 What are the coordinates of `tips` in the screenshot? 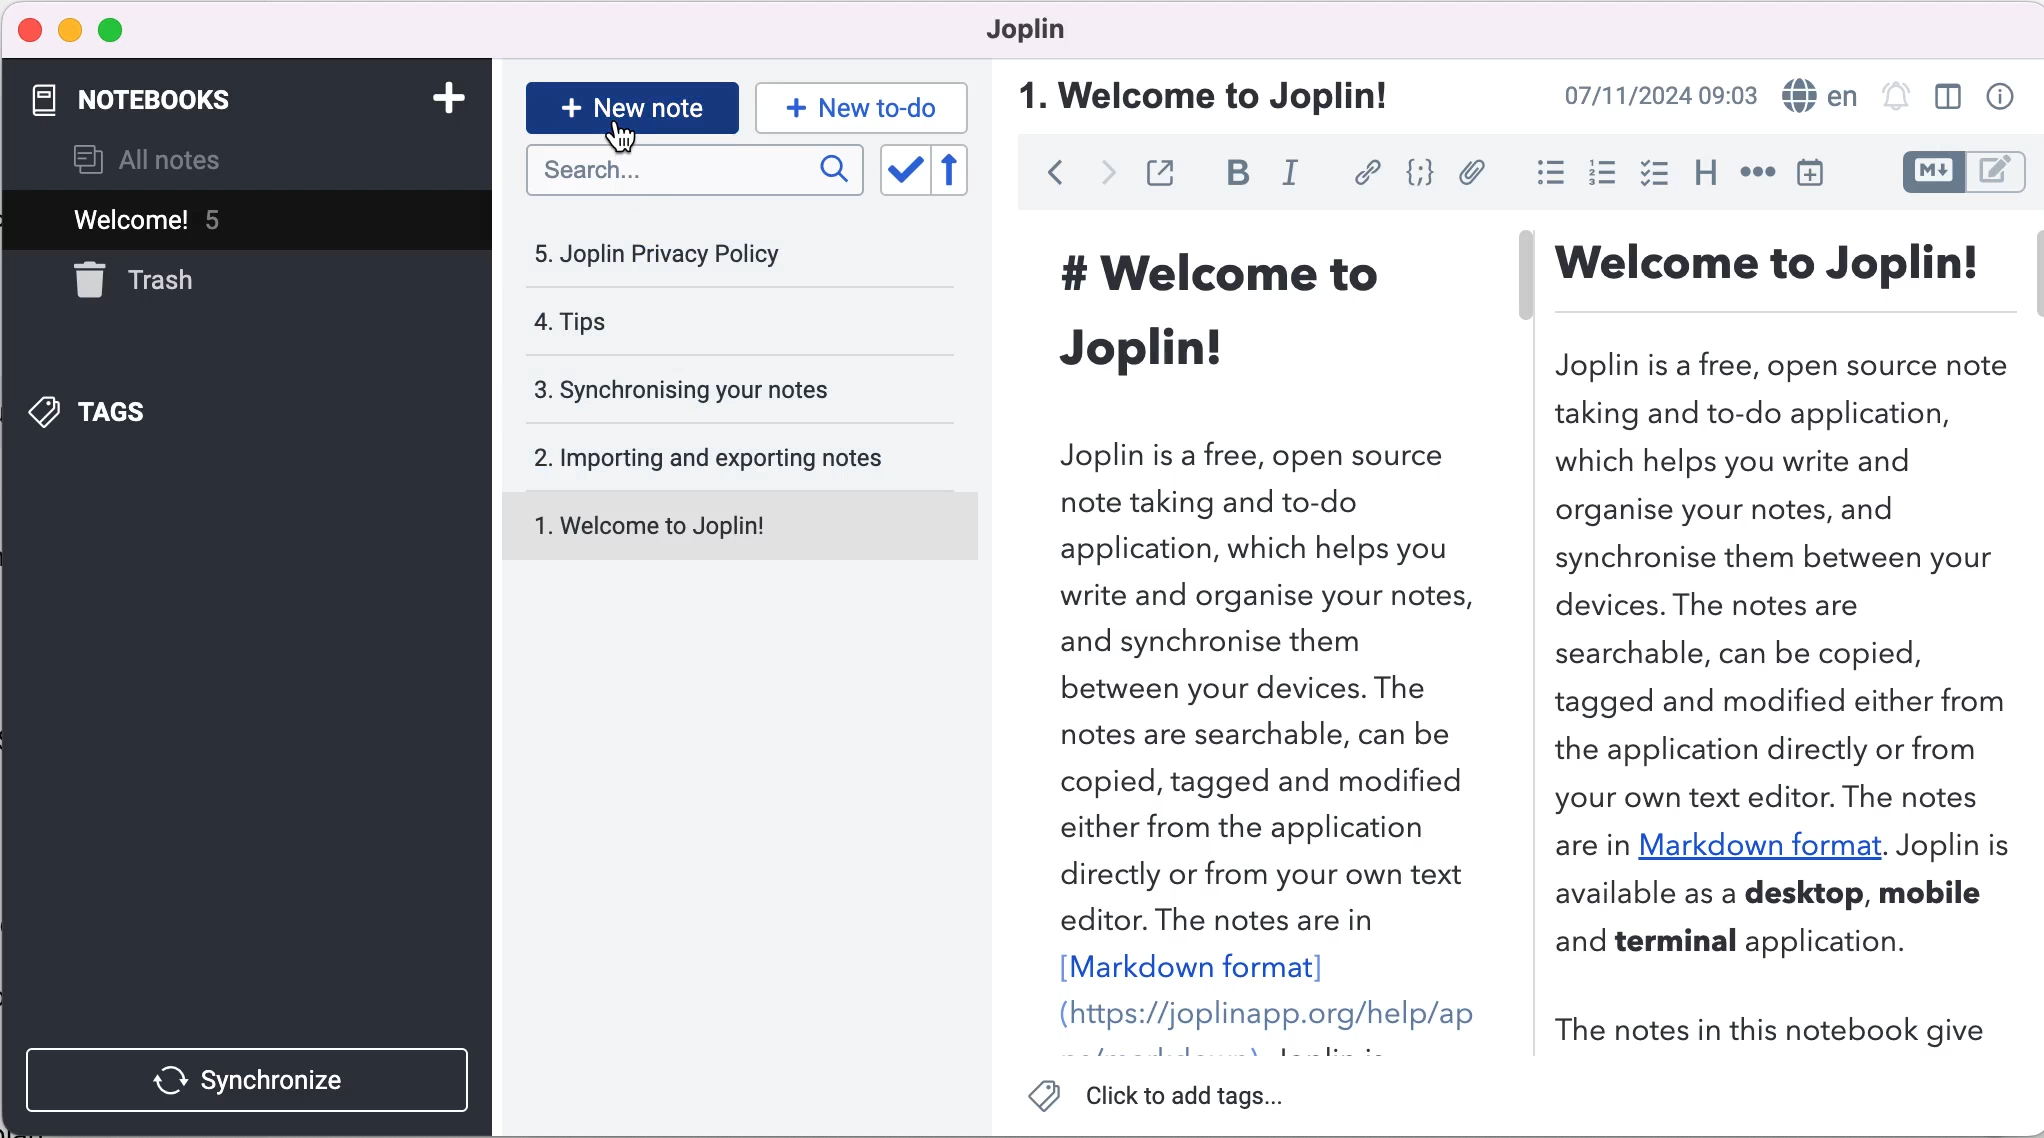 It's located at (655, 323).